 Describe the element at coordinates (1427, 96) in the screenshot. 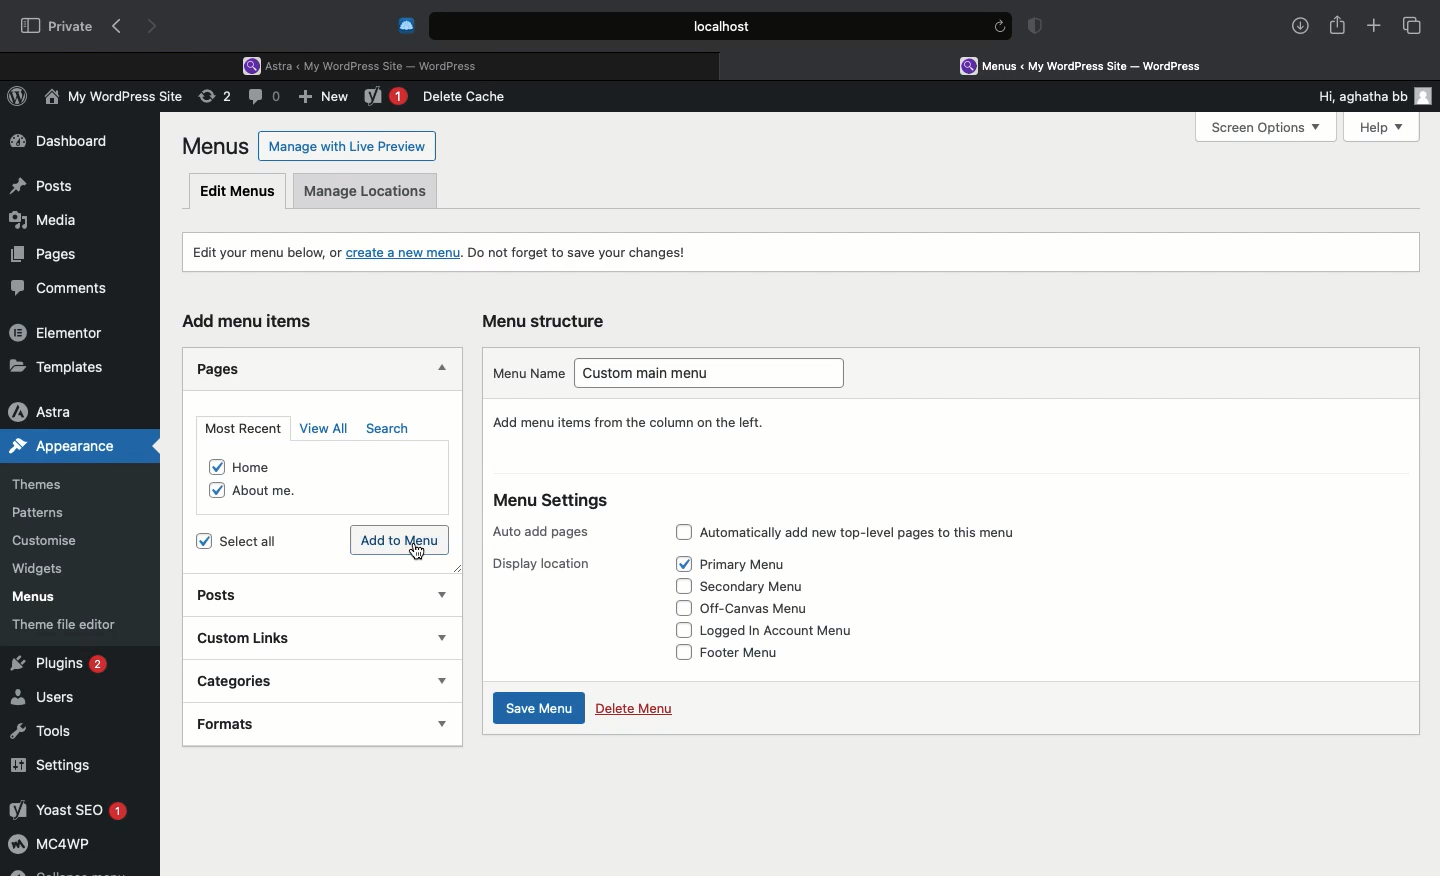

I see `user icon` at that location.